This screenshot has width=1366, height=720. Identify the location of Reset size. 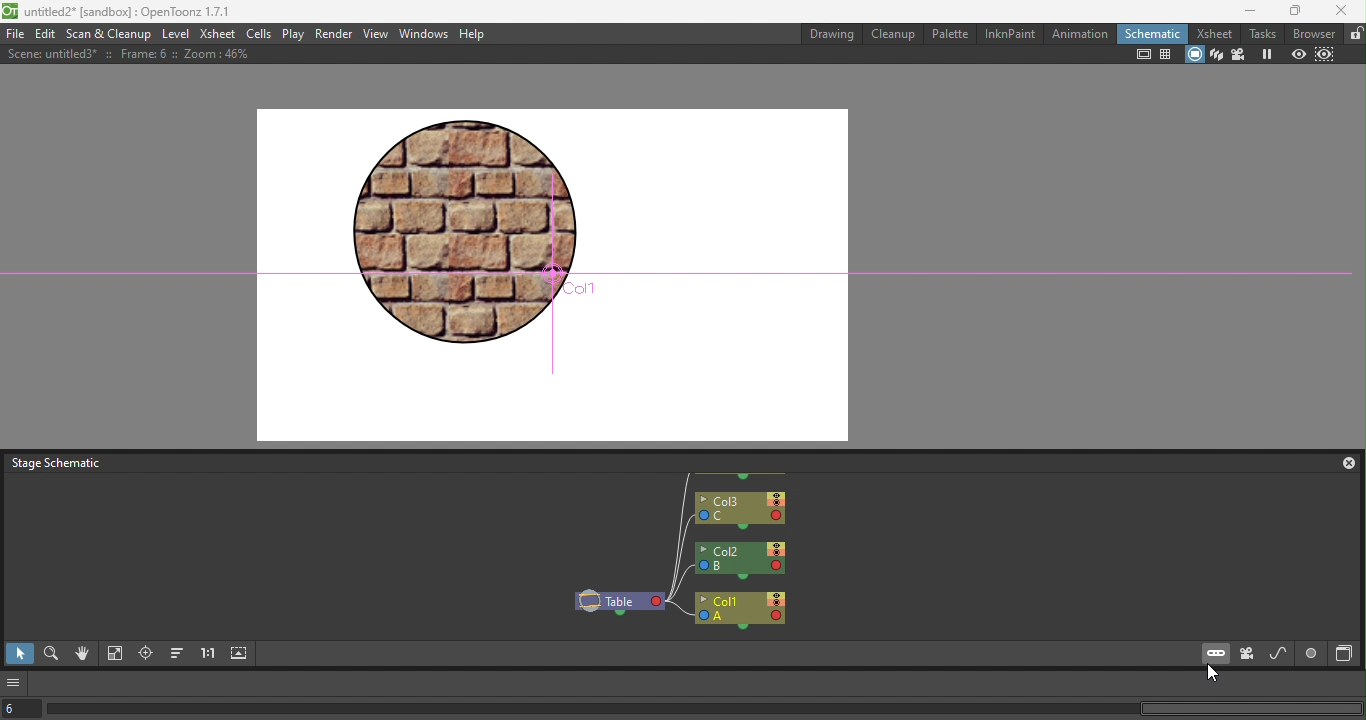
(208, 655).